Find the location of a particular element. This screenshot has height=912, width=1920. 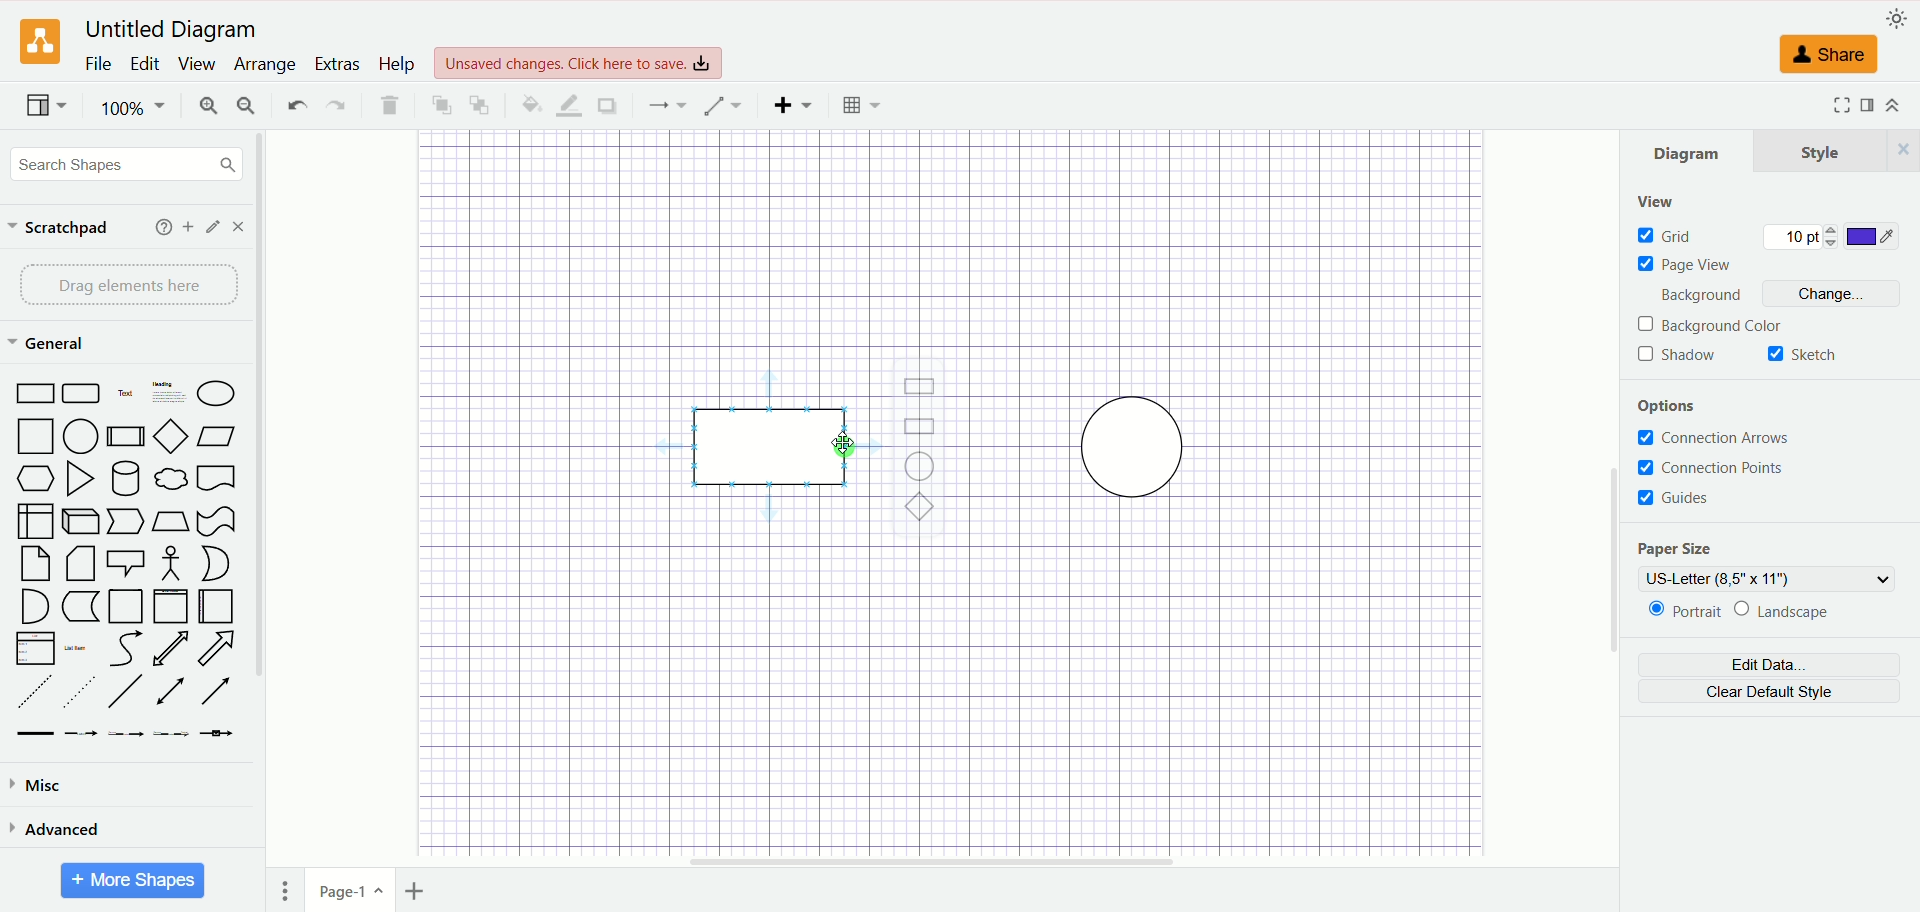

Box is located at coordinates (35, 520).